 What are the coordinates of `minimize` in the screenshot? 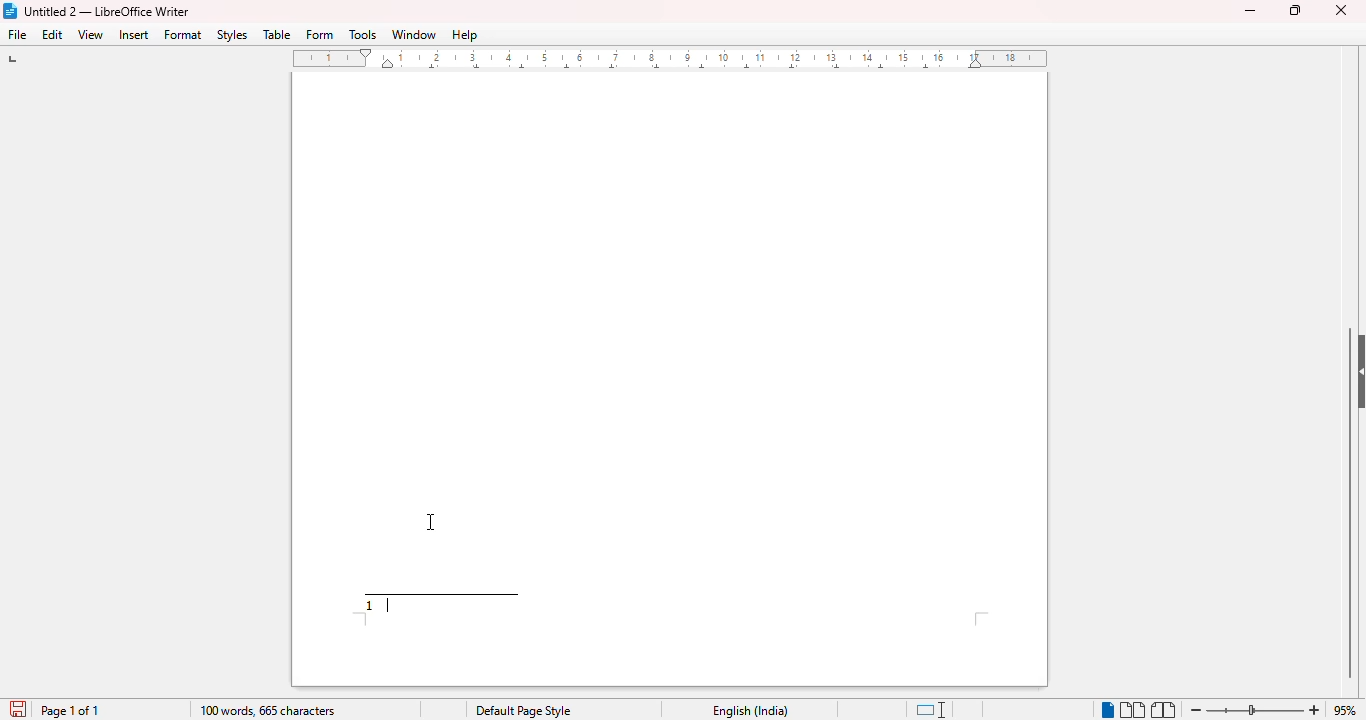 It's located at (1250, 11).